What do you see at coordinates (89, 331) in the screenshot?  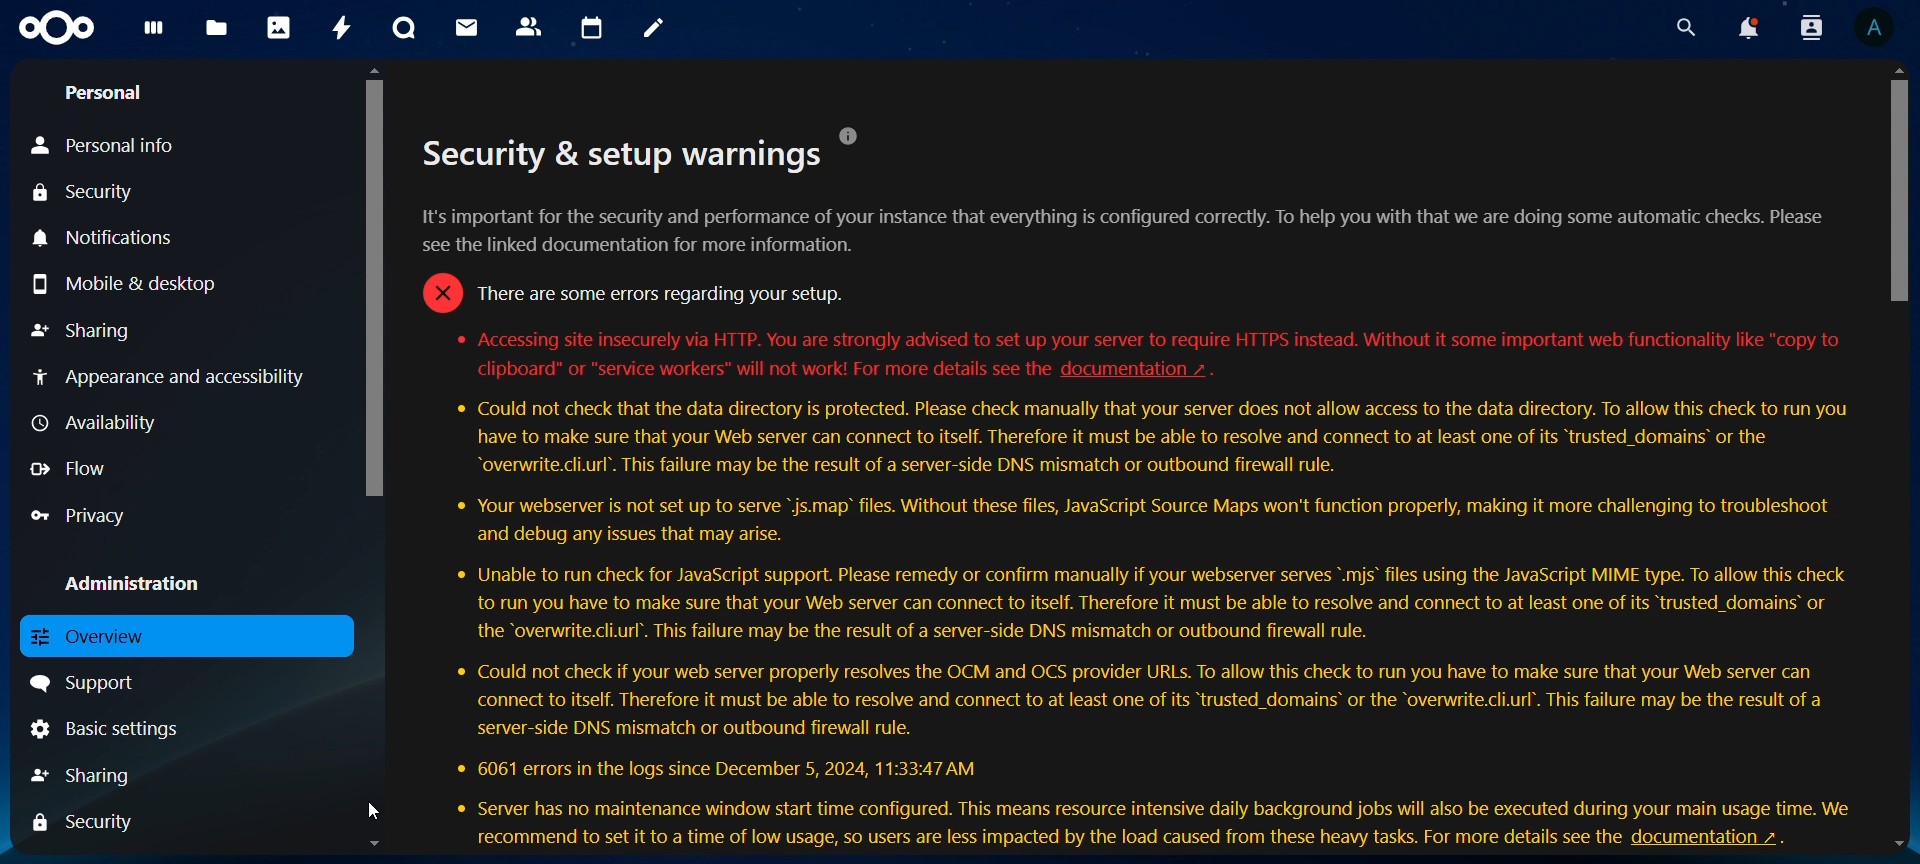 I see `sharing` at bounding box center [89, 331].